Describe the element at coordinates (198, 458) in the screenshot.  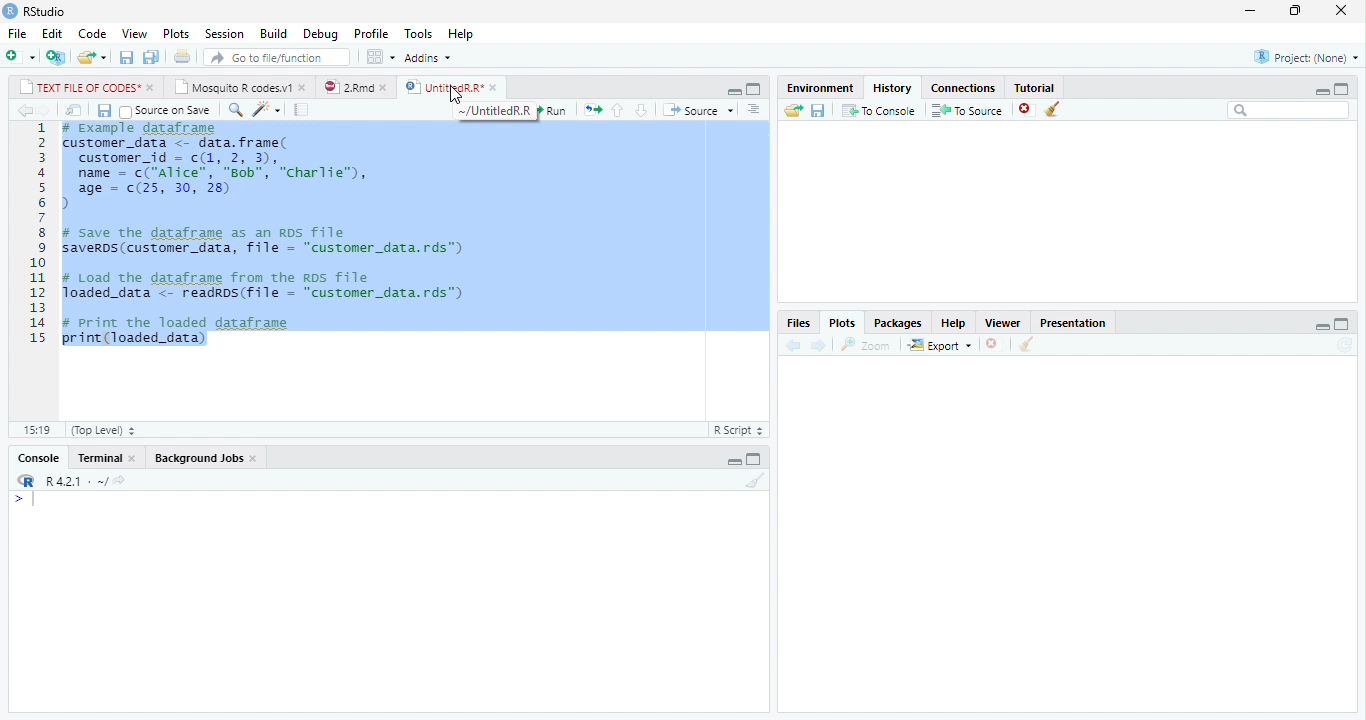
I see `Background Jobs` at that location.